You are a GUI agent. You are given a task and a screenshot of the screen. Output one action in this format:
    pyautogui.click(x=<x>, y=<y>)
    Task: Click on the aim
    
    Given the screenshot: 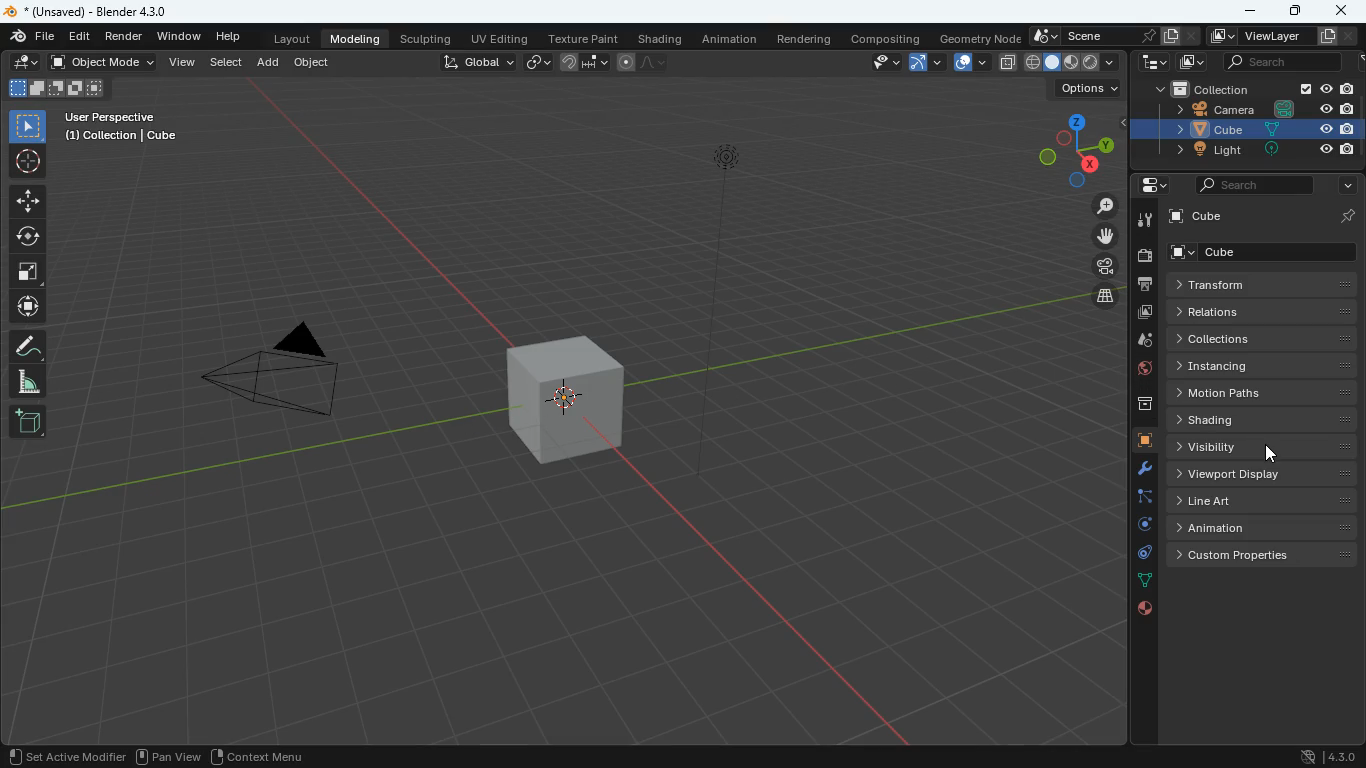 What is the action you would take?
    pyautogui.click(x=28, y=163)
    